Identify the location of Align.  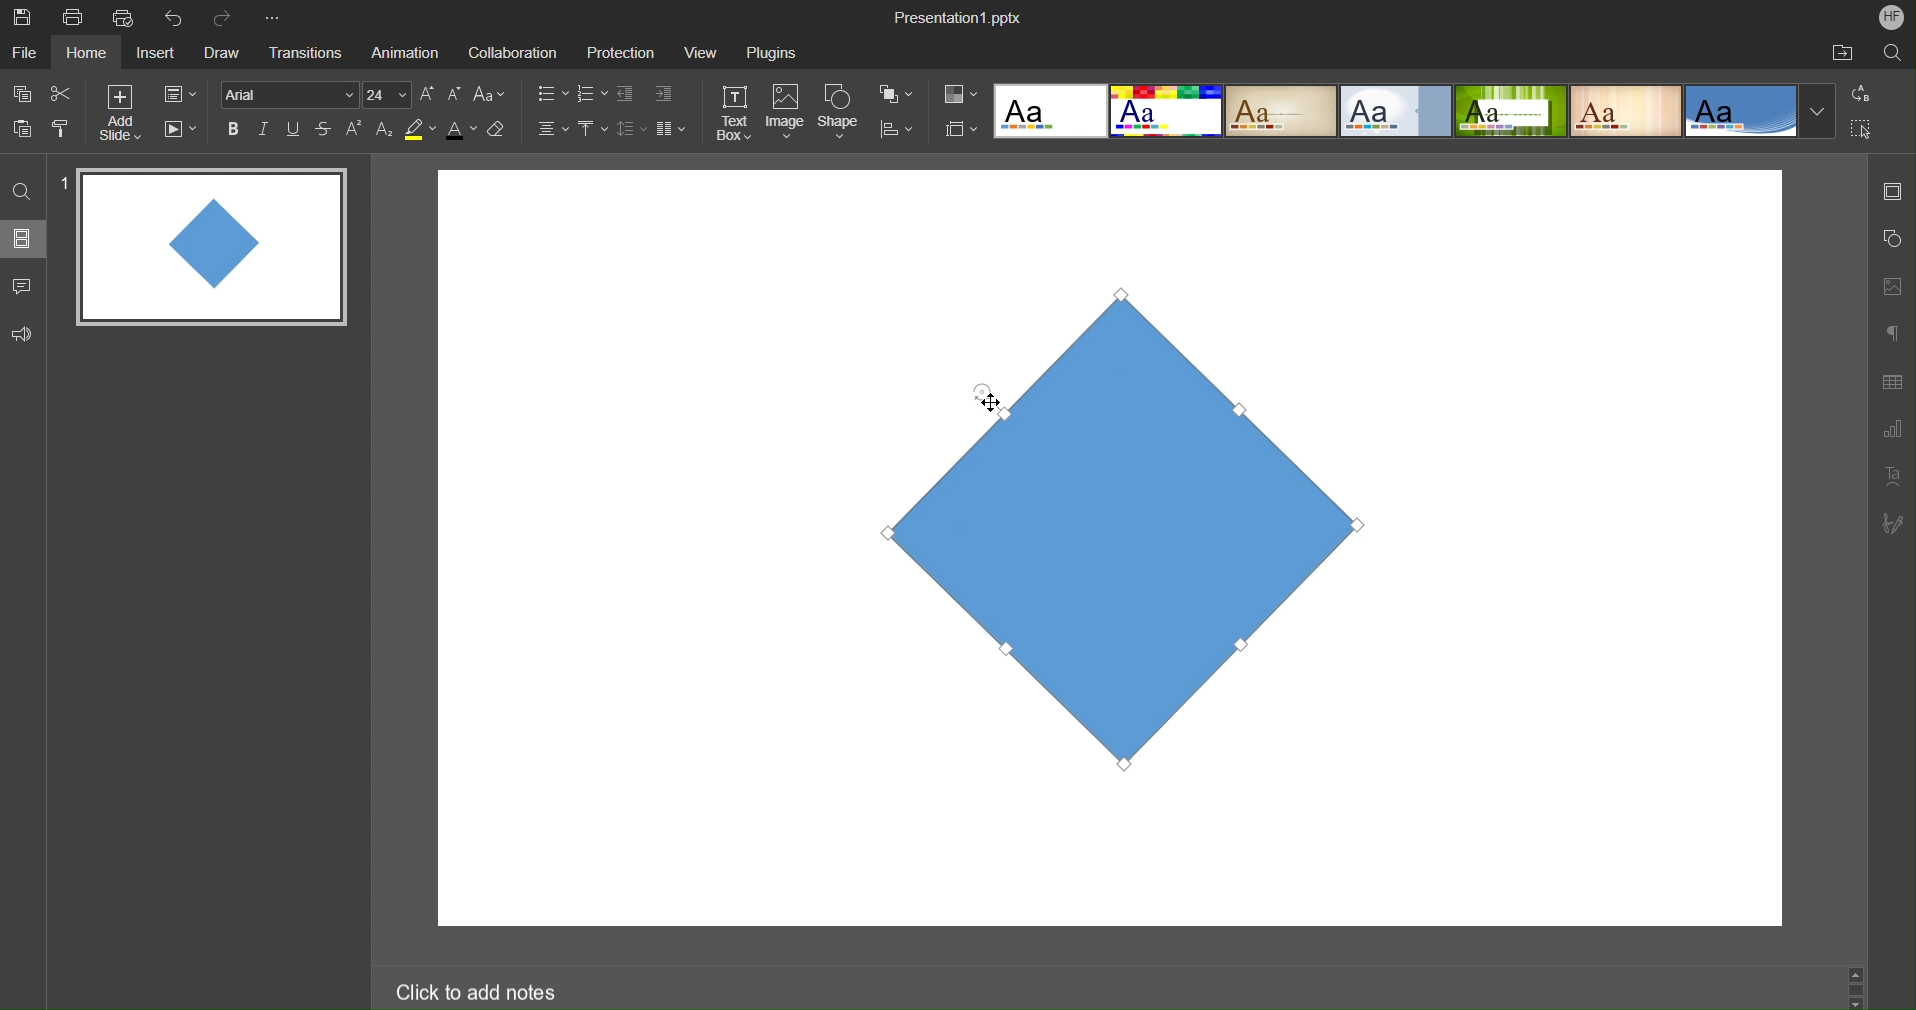
(898, 129).